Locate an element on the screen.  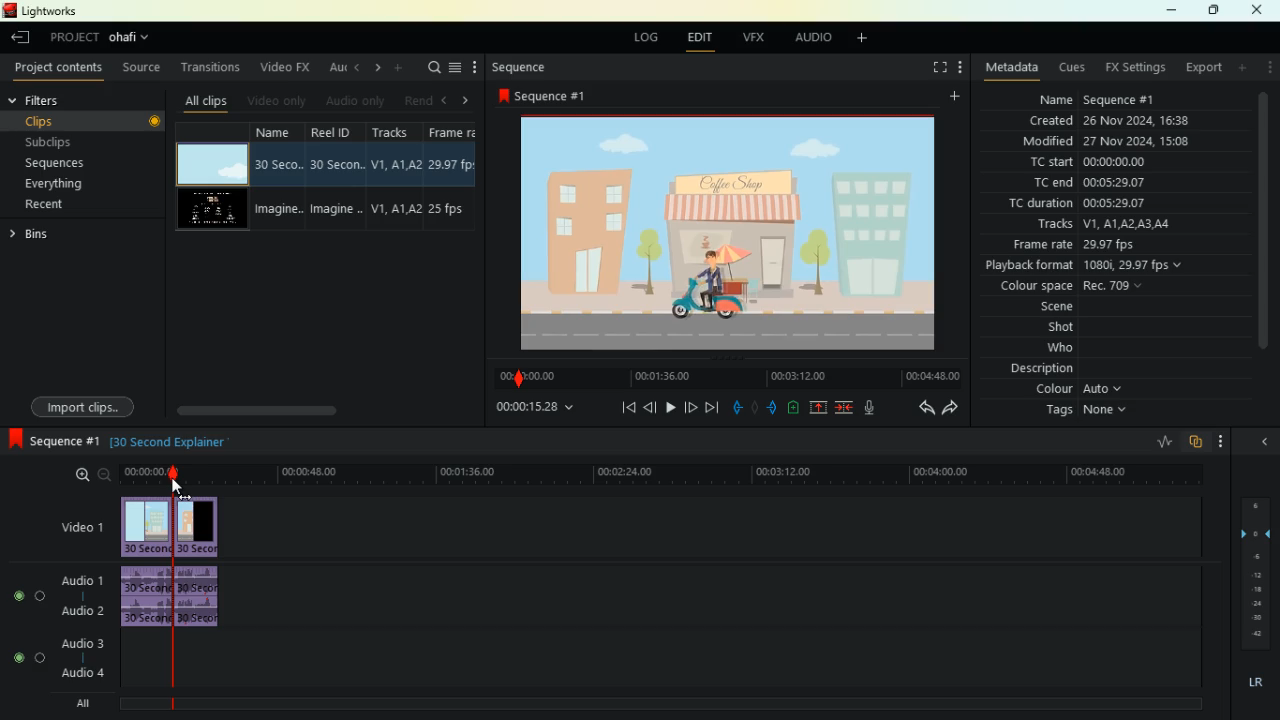
name is located at coordinates (1058, 101).